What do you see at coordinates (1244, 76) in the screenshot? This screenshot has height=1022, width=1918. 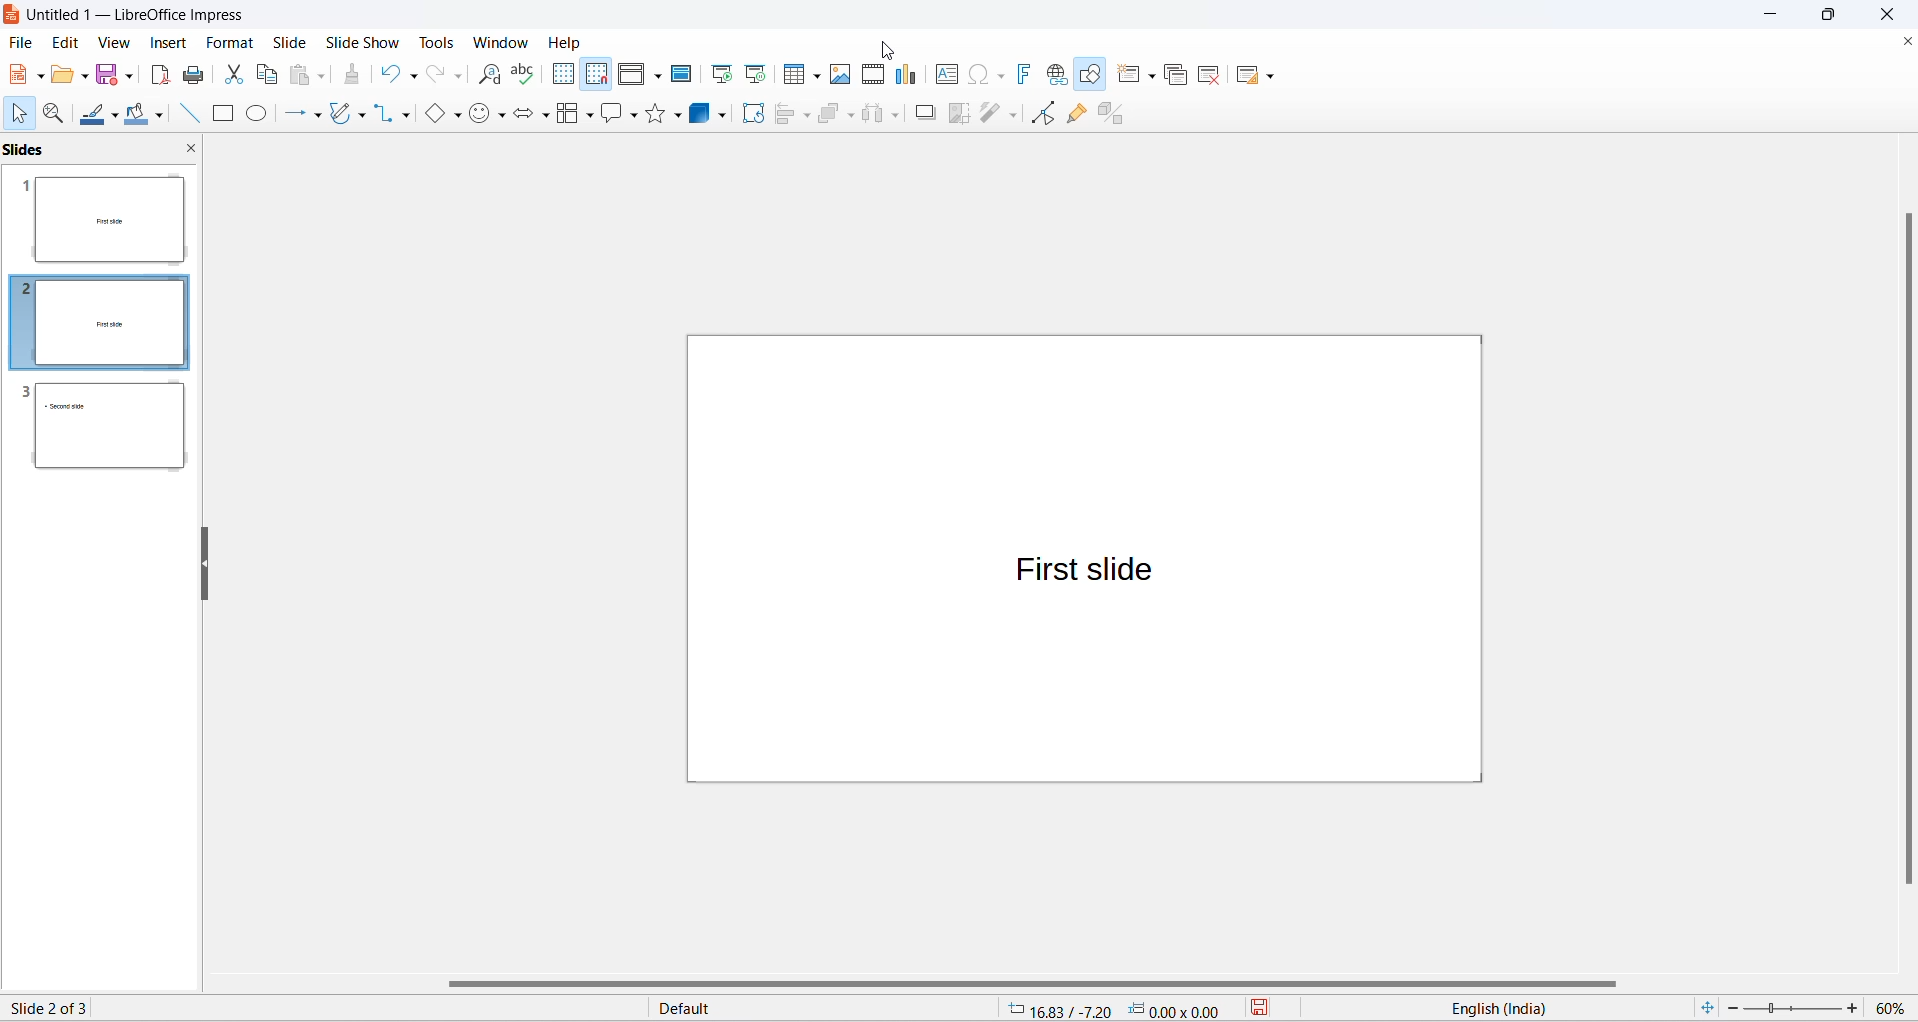 I see `slide layout` at bounding box center [1244, 76].